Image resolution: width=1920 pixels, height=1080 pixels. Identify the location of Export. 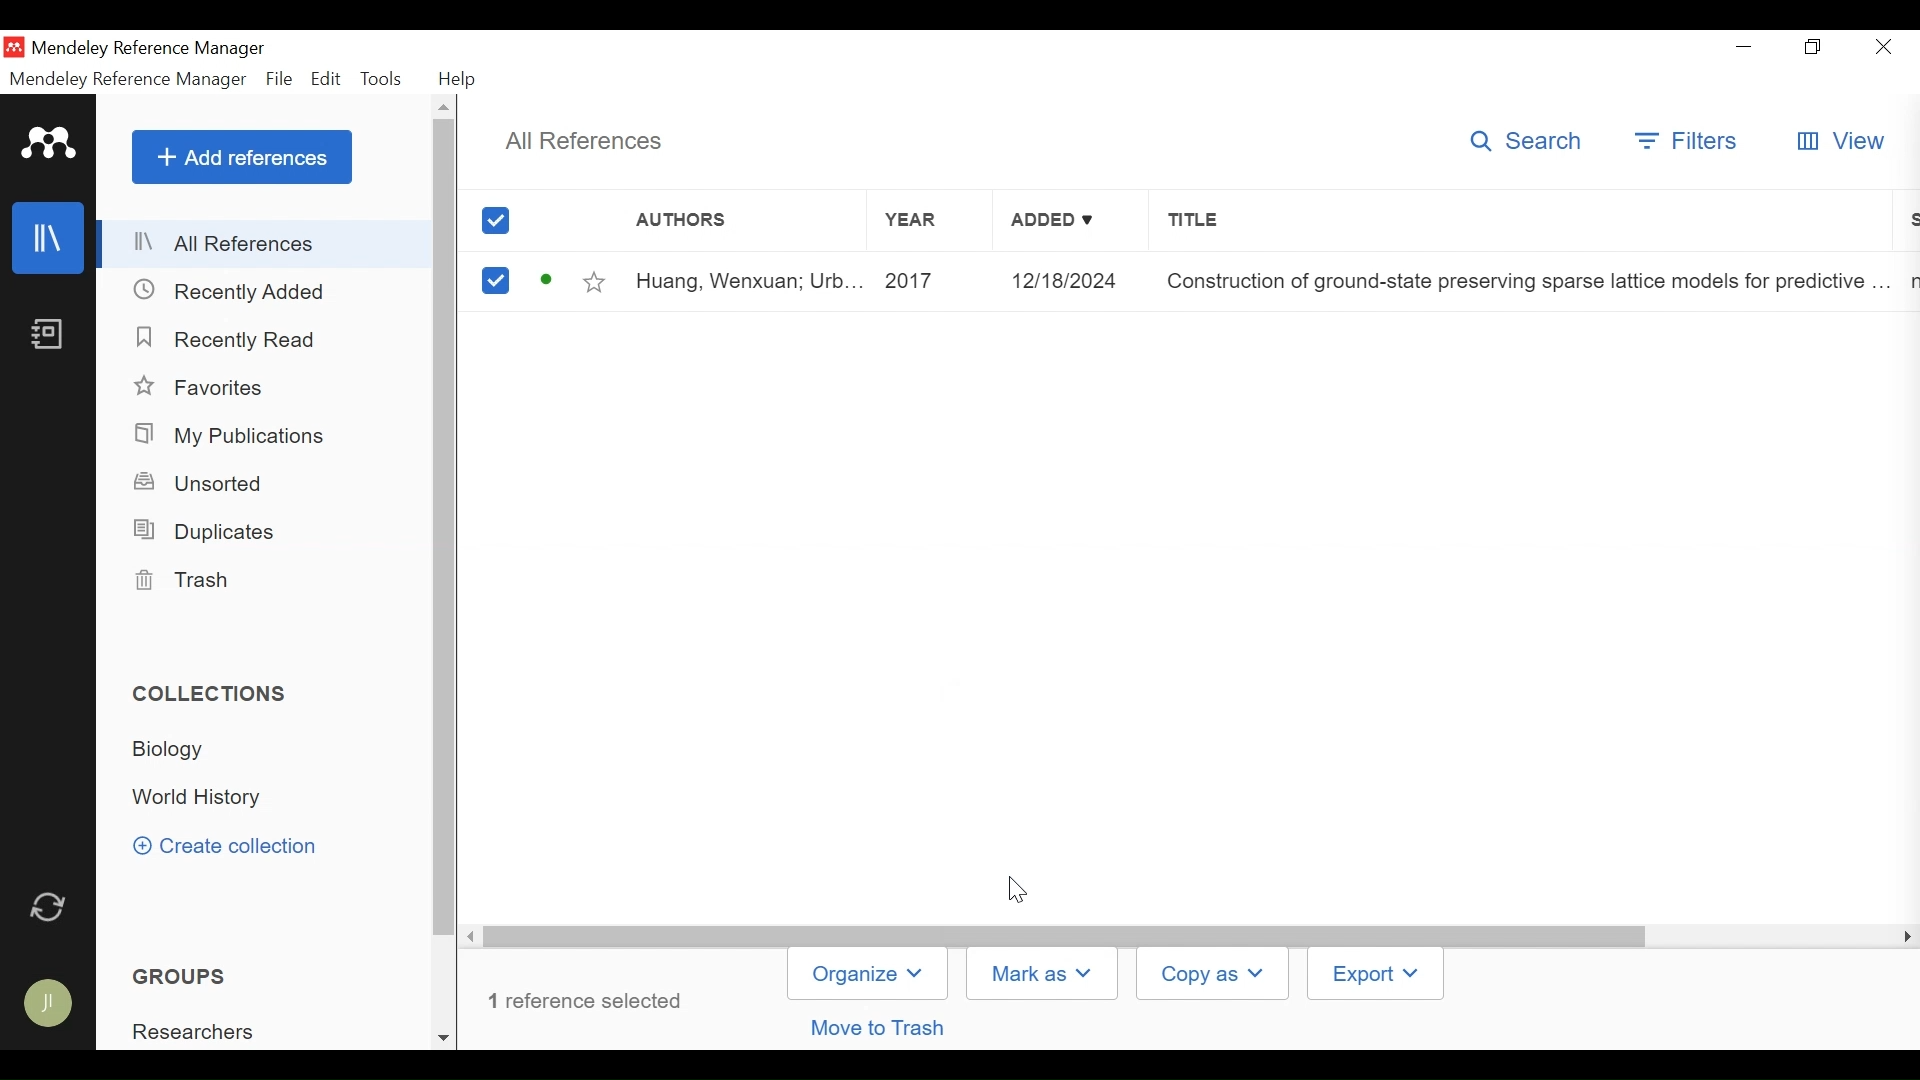
(1375, 974).